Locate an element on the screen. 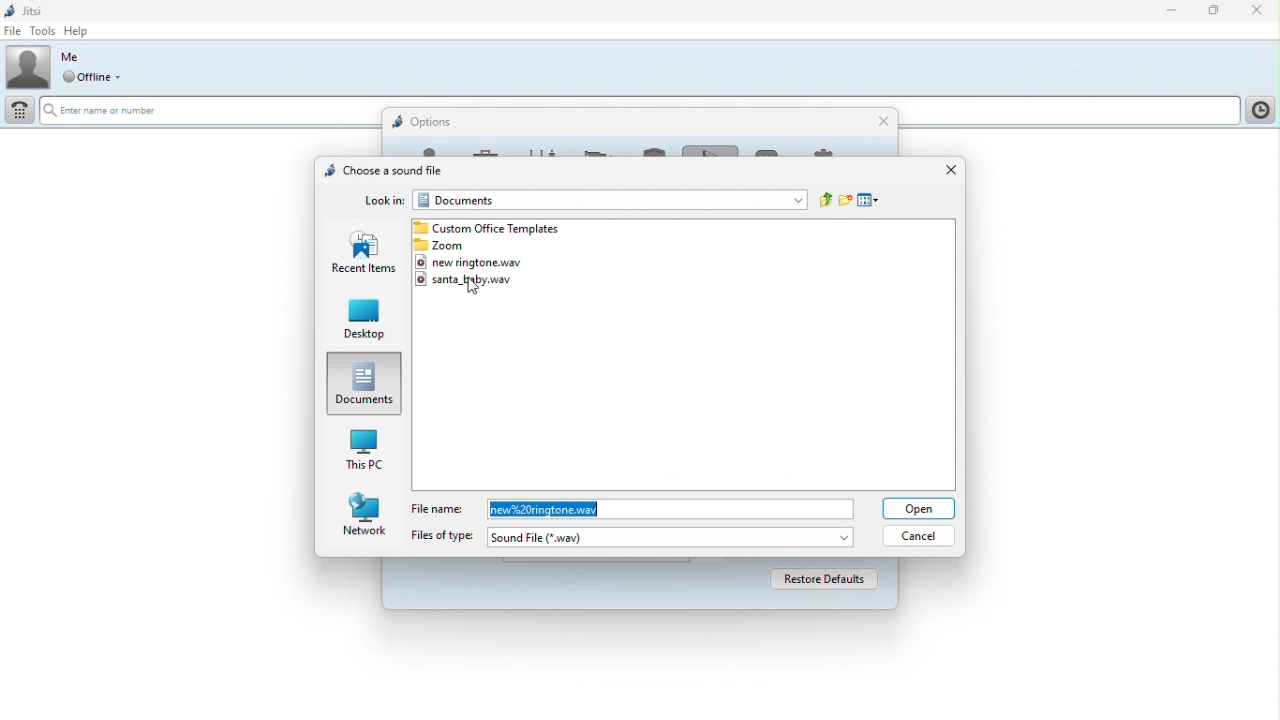 Image resolution: width=1280 pixels, height=720 pixels. Recent items is located at coordinates (365, 255).